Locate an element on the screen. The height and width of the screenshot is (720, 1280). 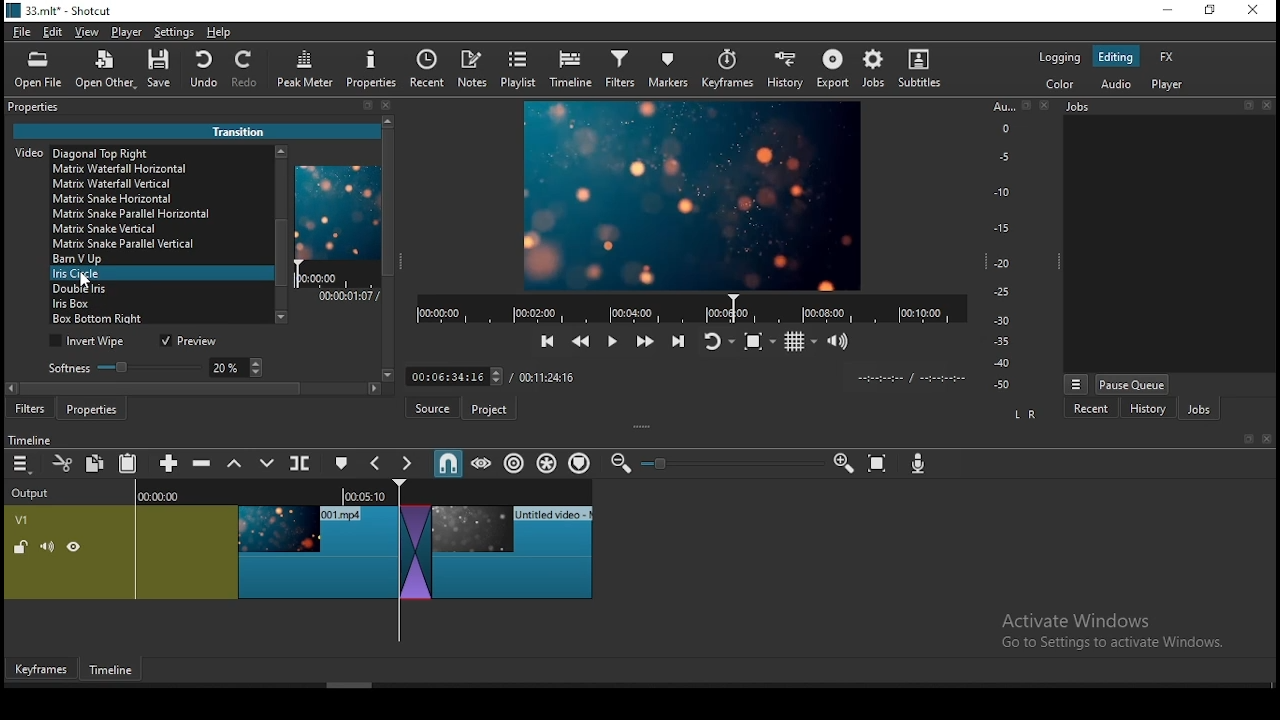
zoom timeline out is located at coordinates (618, 464).